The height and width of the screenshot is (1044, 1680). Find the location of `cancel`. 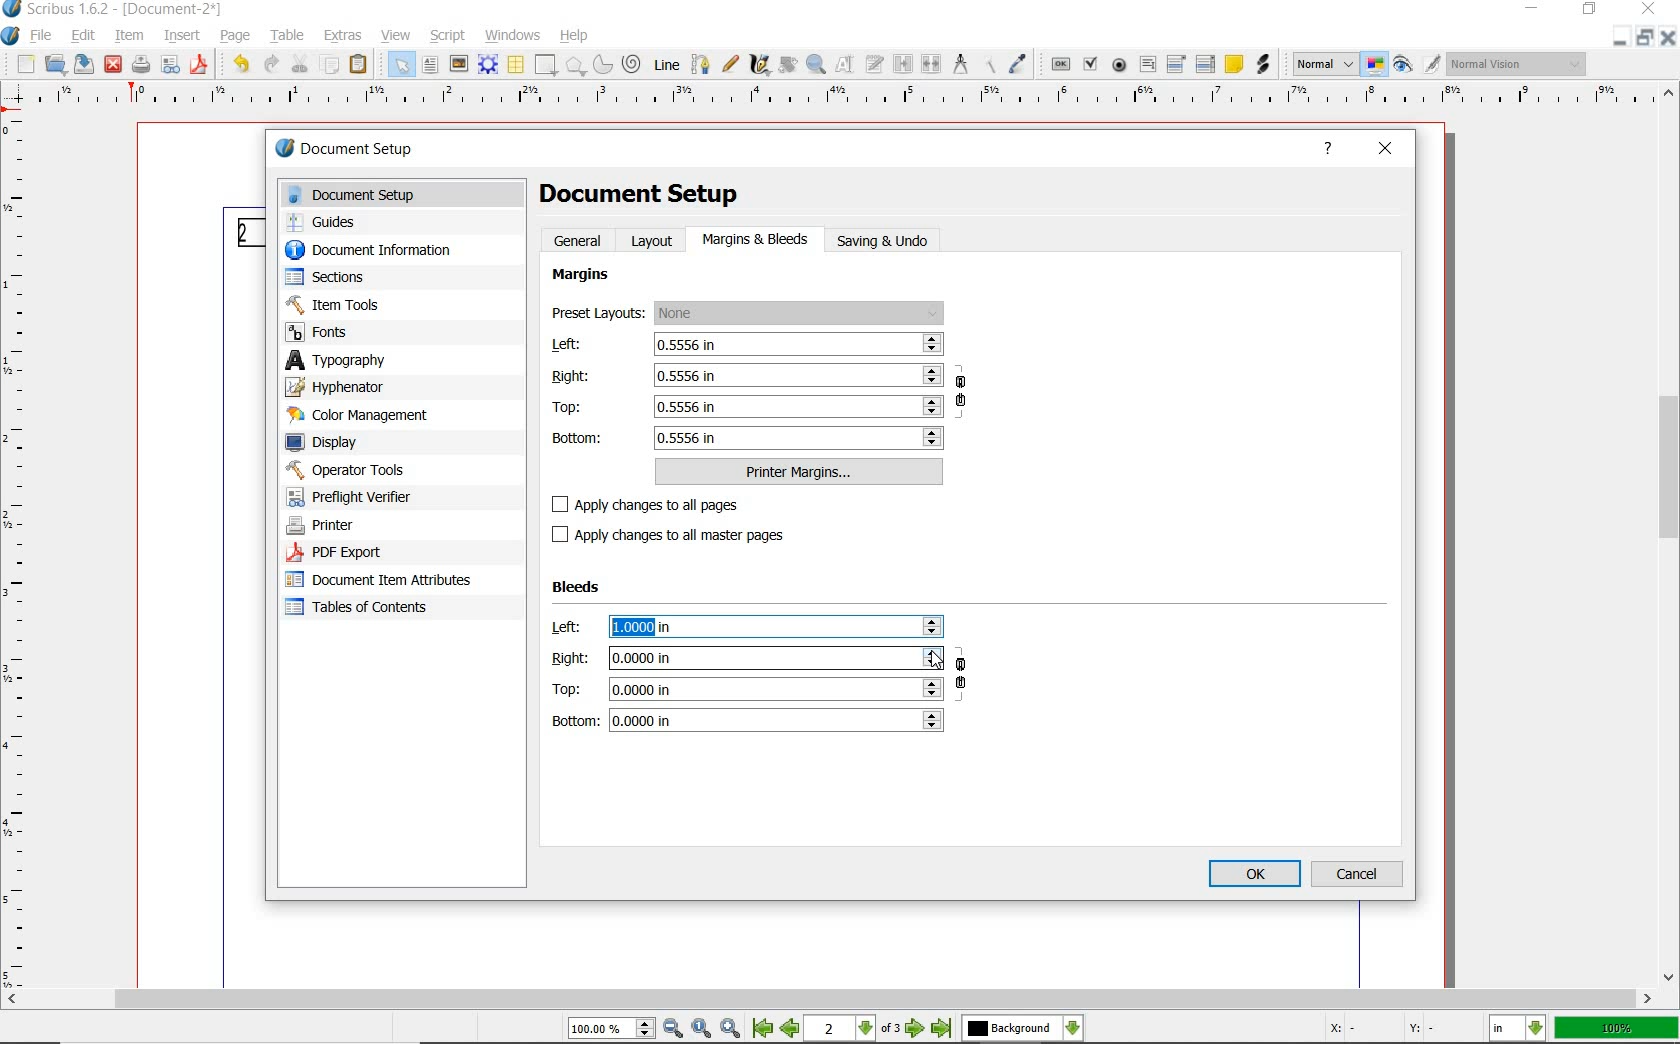

cancel is located at coordinates (1360, 873).